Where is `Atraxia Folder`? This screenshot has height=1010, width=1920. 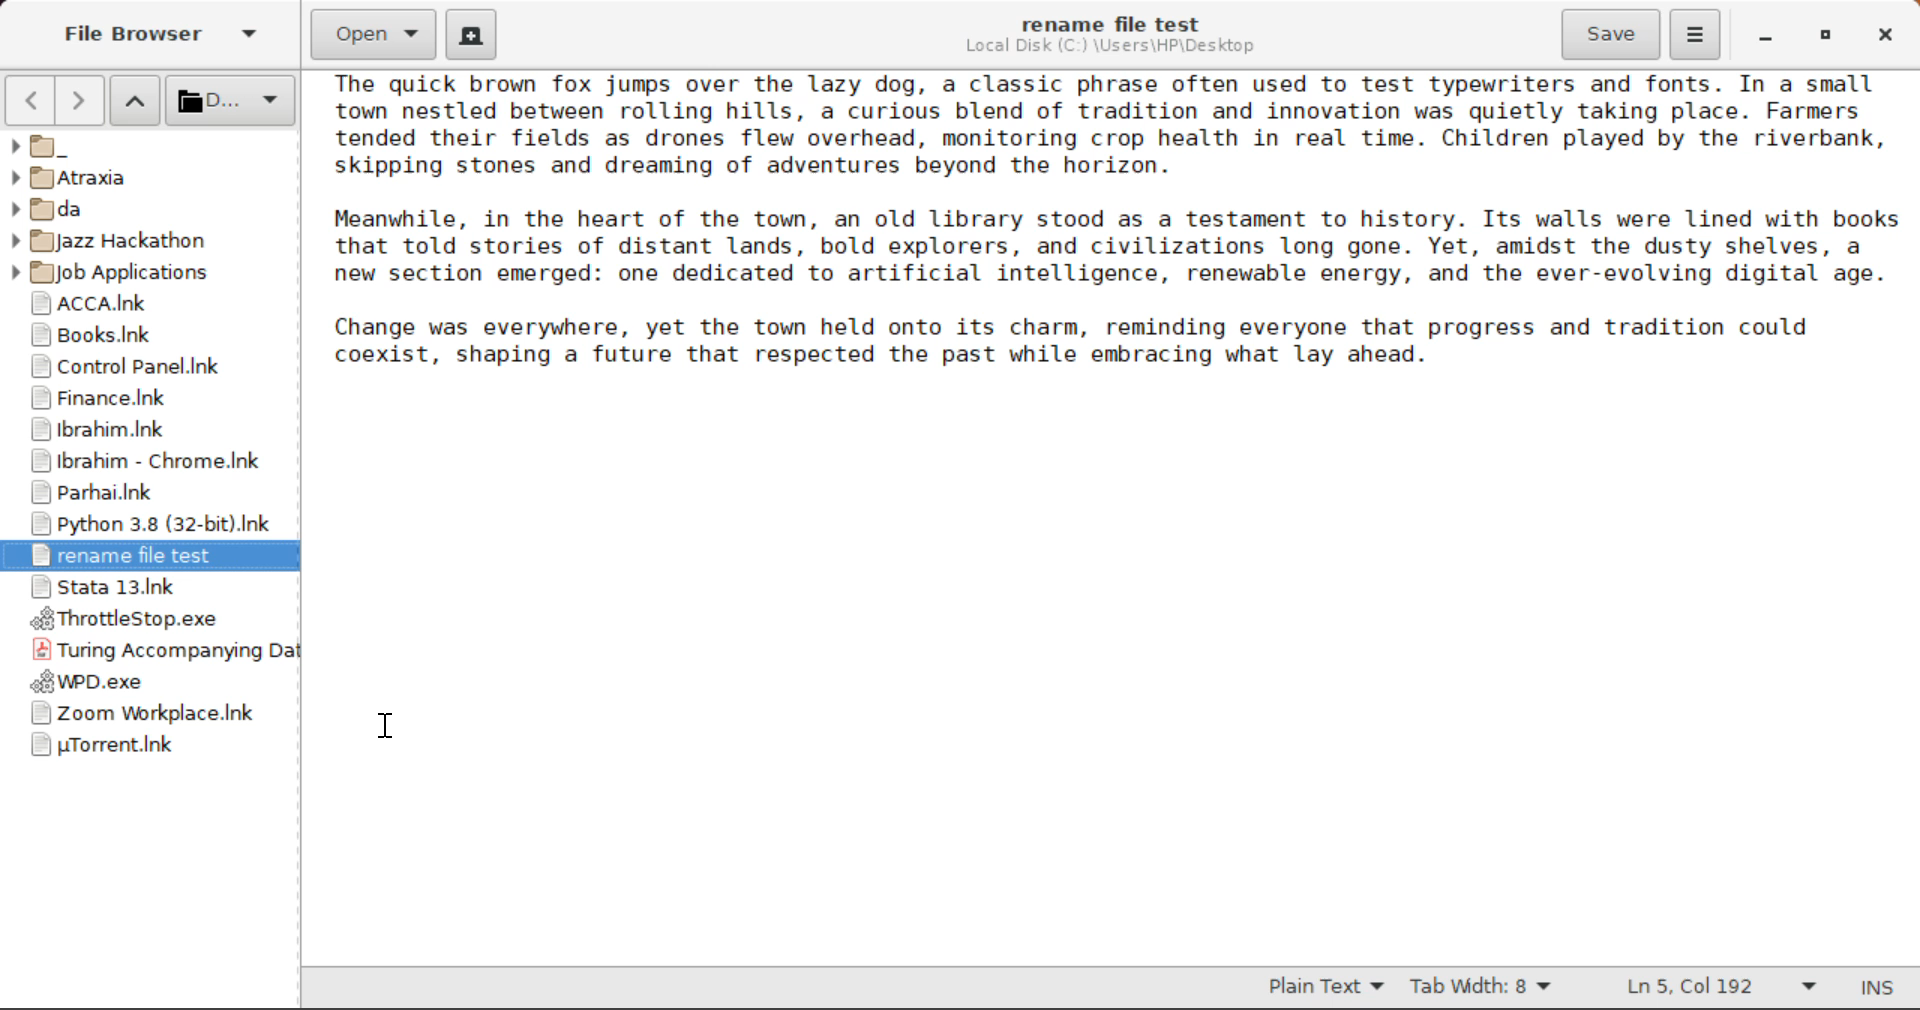 Atraxia Folder is located at coordinates (148, 177).